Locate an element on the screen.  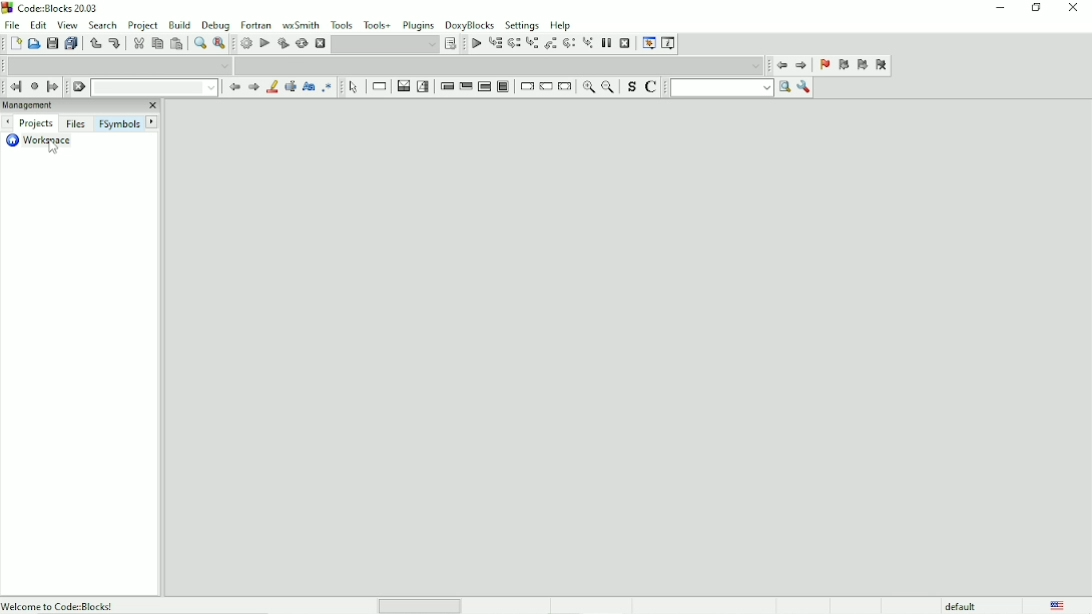
Find is located at coordinates (198, 44).